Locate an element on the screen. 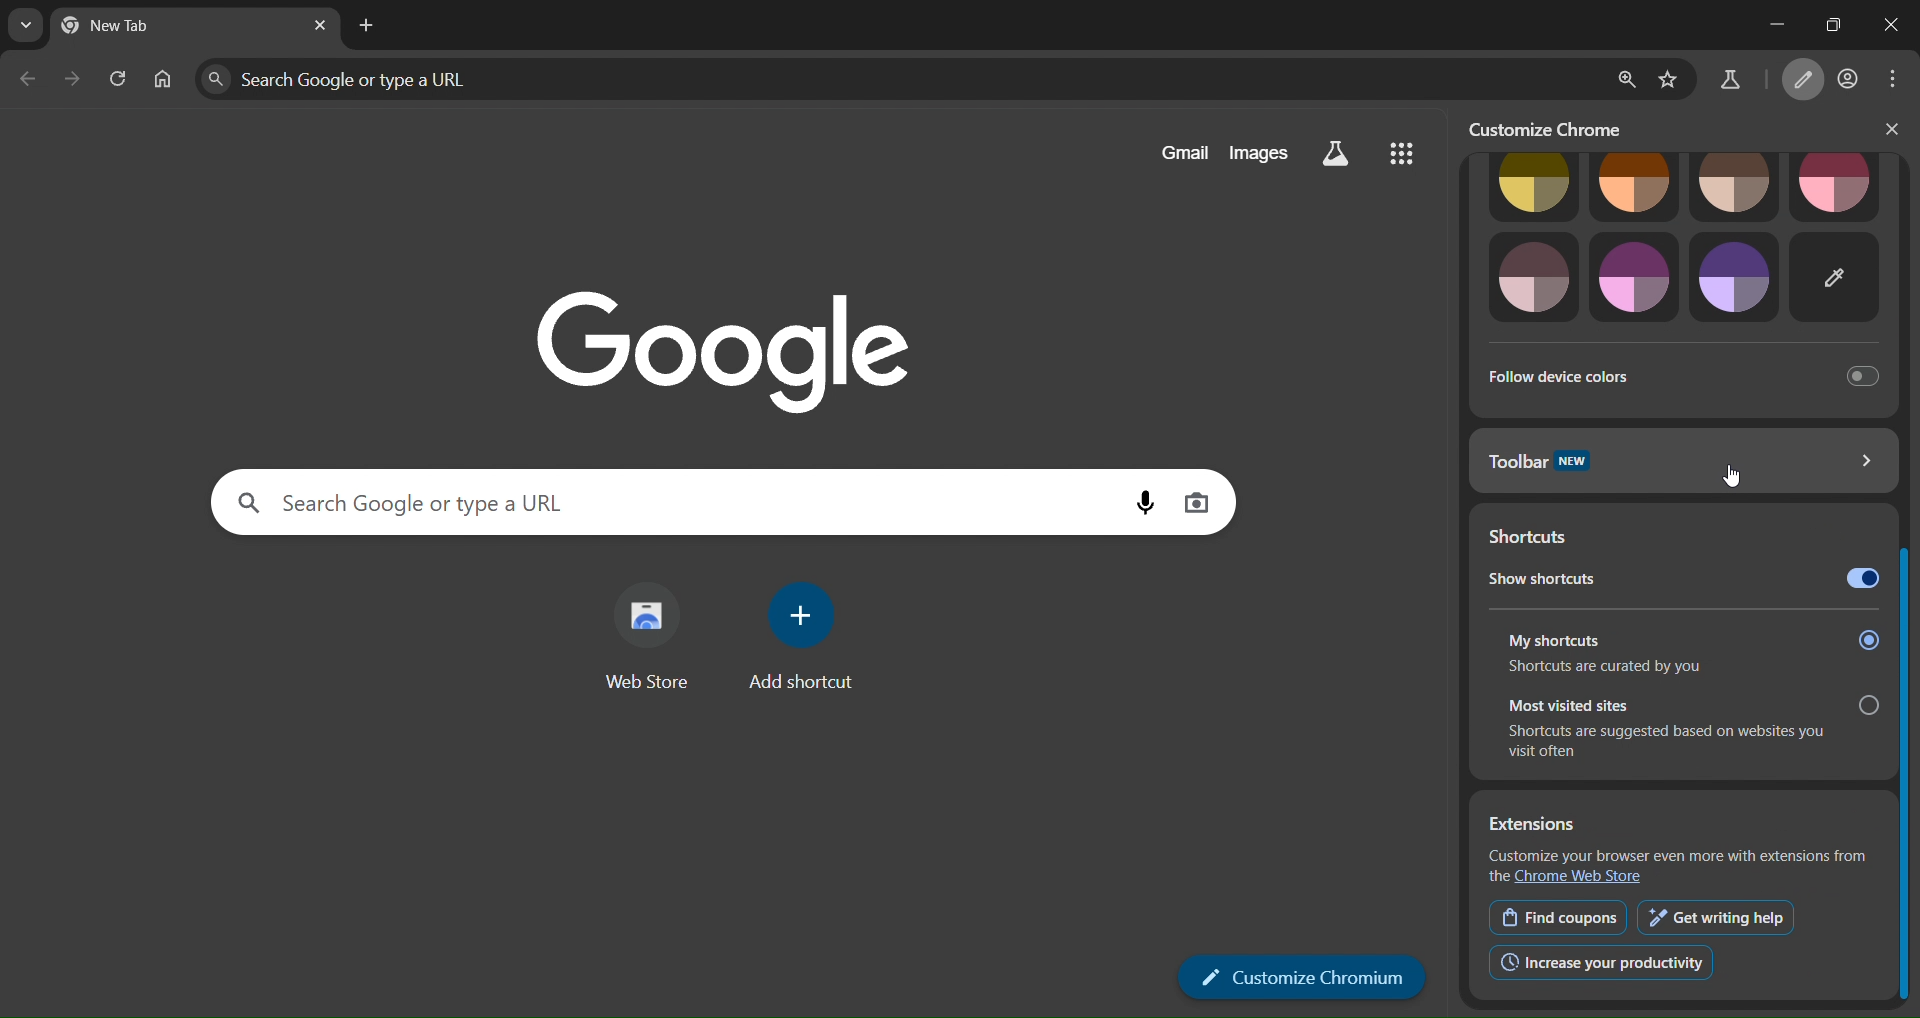  web store is located at coordinates (648, 634).